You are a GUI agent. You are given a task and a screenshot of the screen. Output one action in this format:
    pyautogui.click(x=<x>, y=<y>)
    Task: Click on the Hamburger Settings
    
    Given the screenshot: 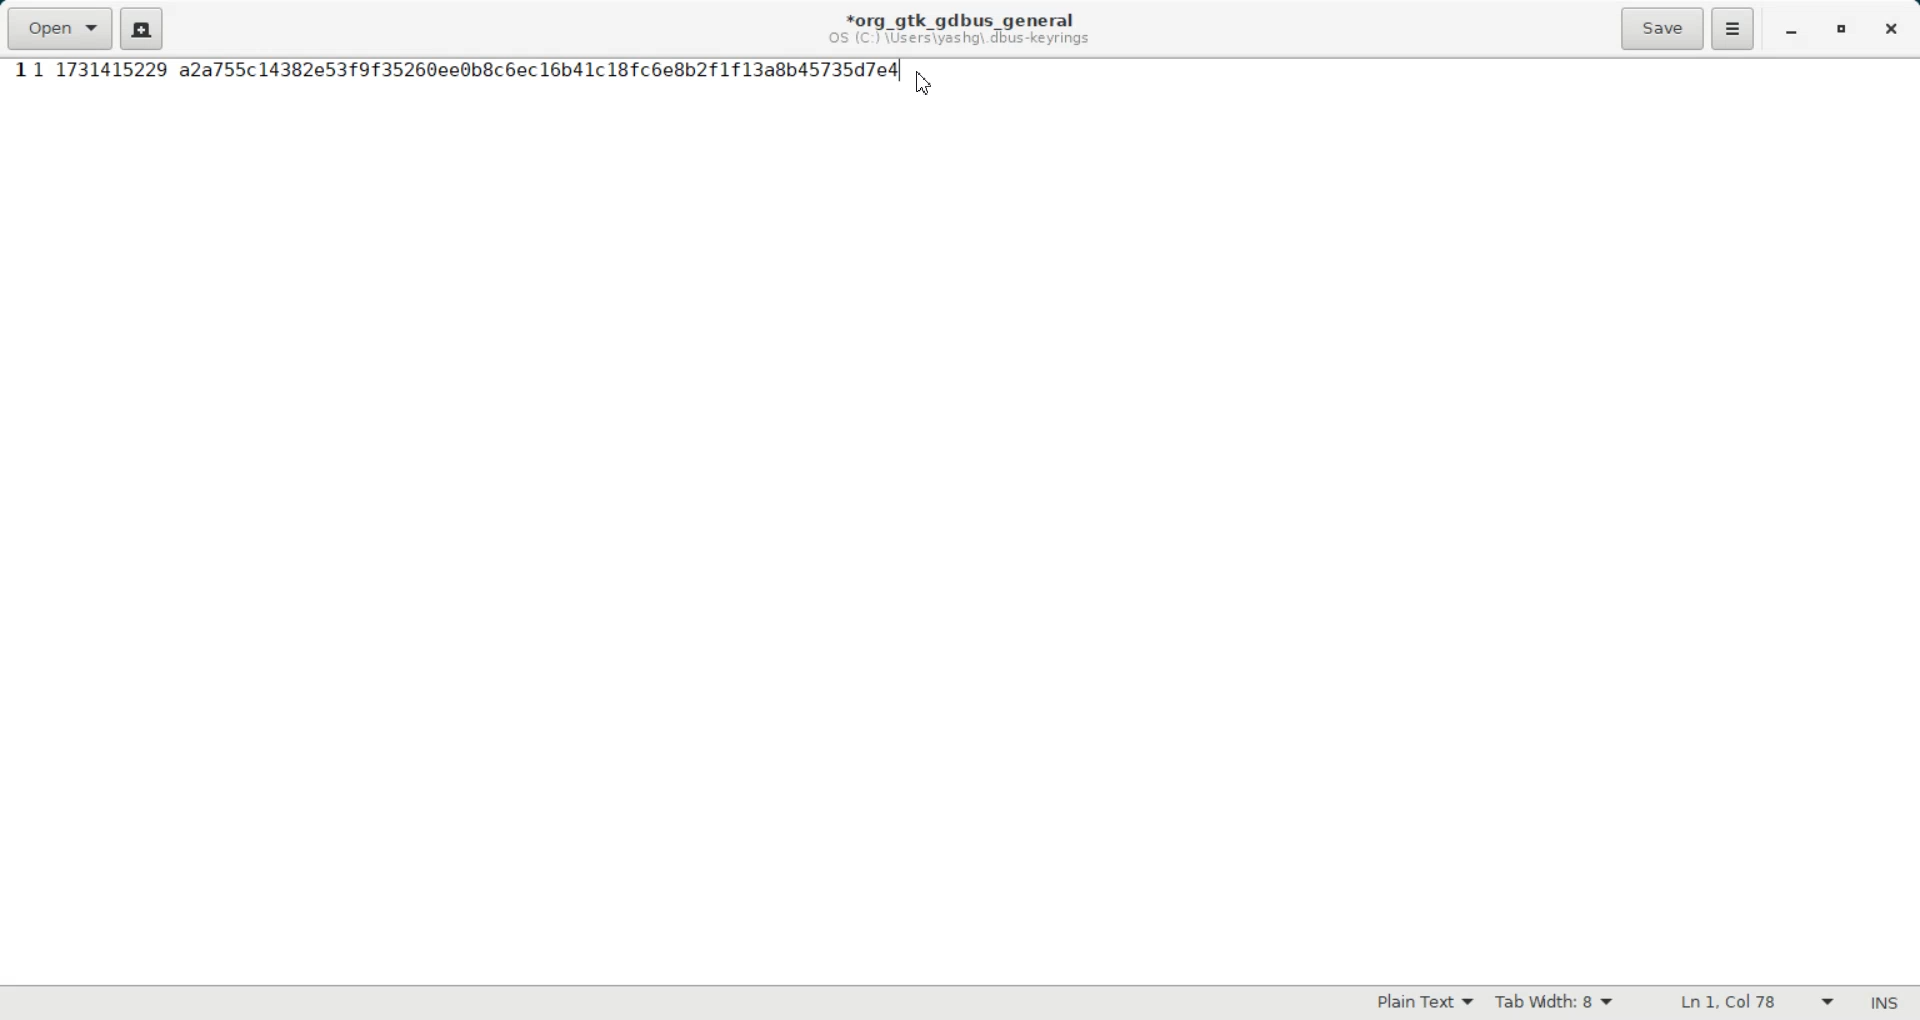 What is the action you would take?
    pyautogui.click(x=1733, y=28)
    